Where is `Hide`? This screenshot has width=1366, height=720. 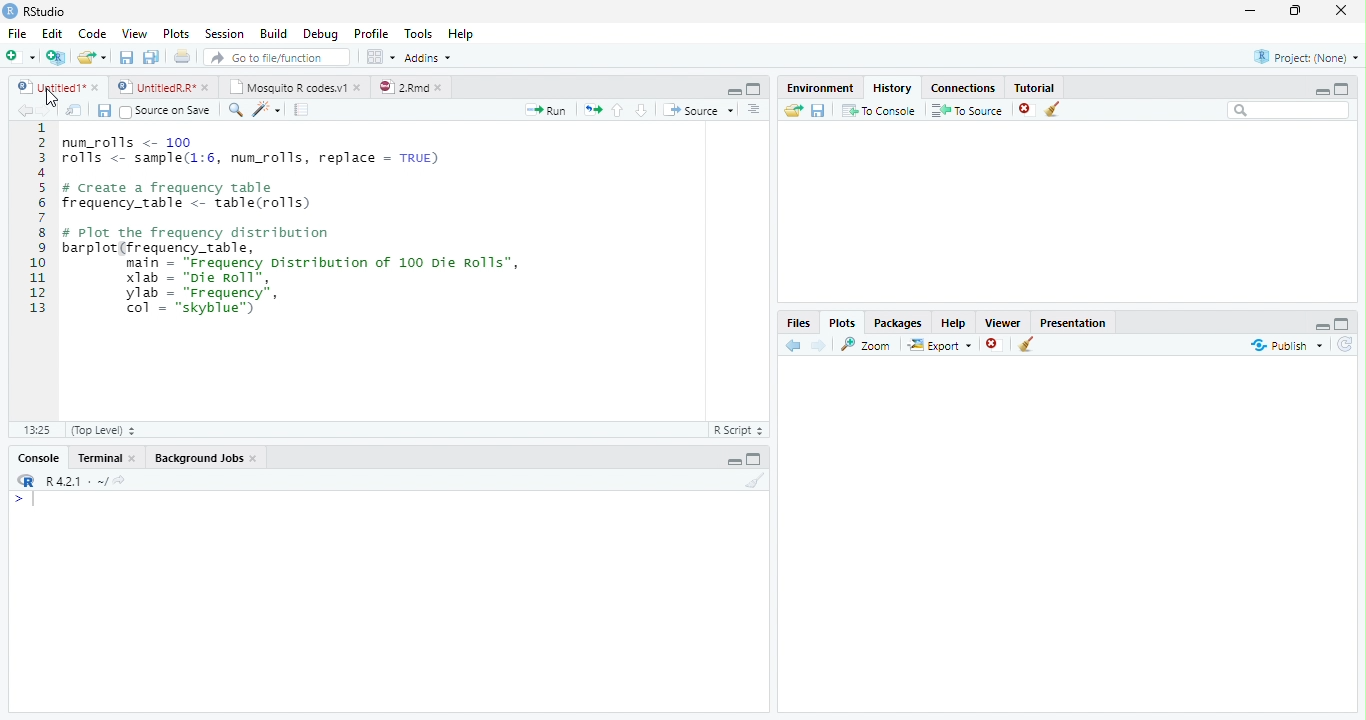
Hide is located at coordinates (732, 91).